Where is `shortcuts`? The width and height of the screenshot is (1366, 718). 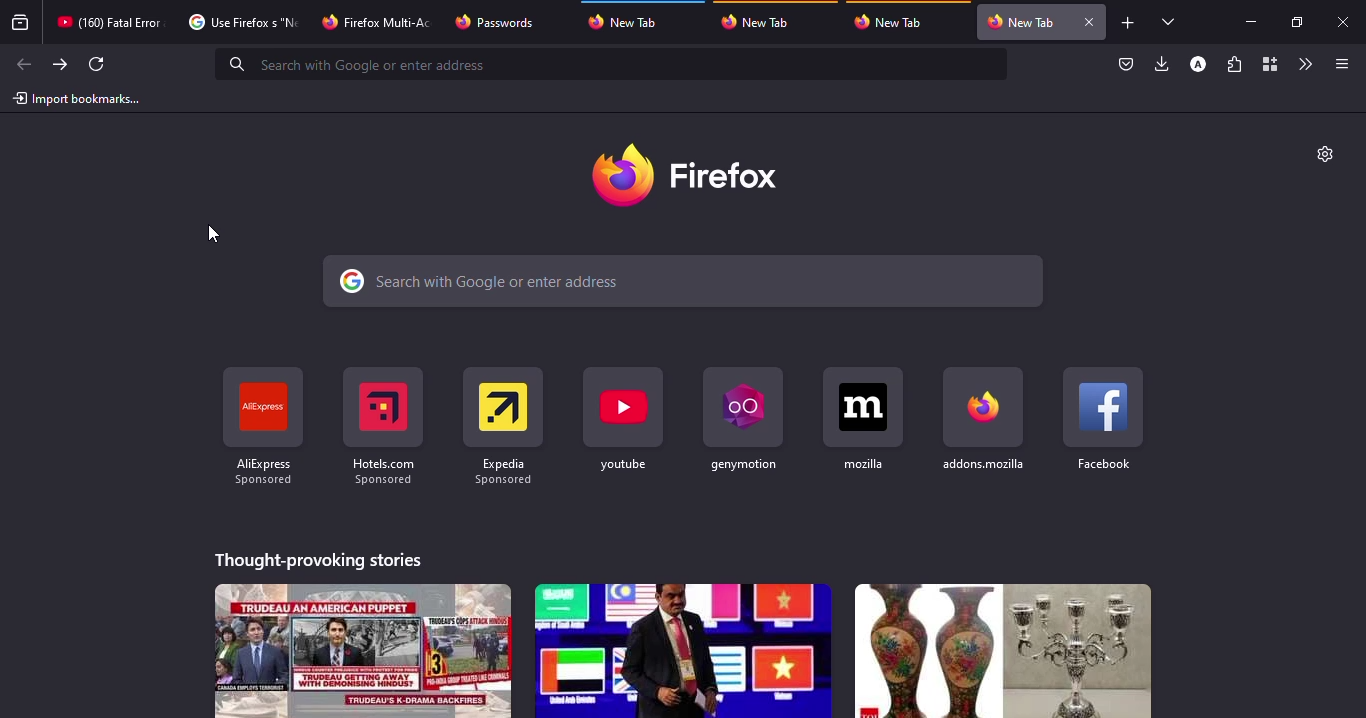 shortcuts is located at coordinates (1104, 418).